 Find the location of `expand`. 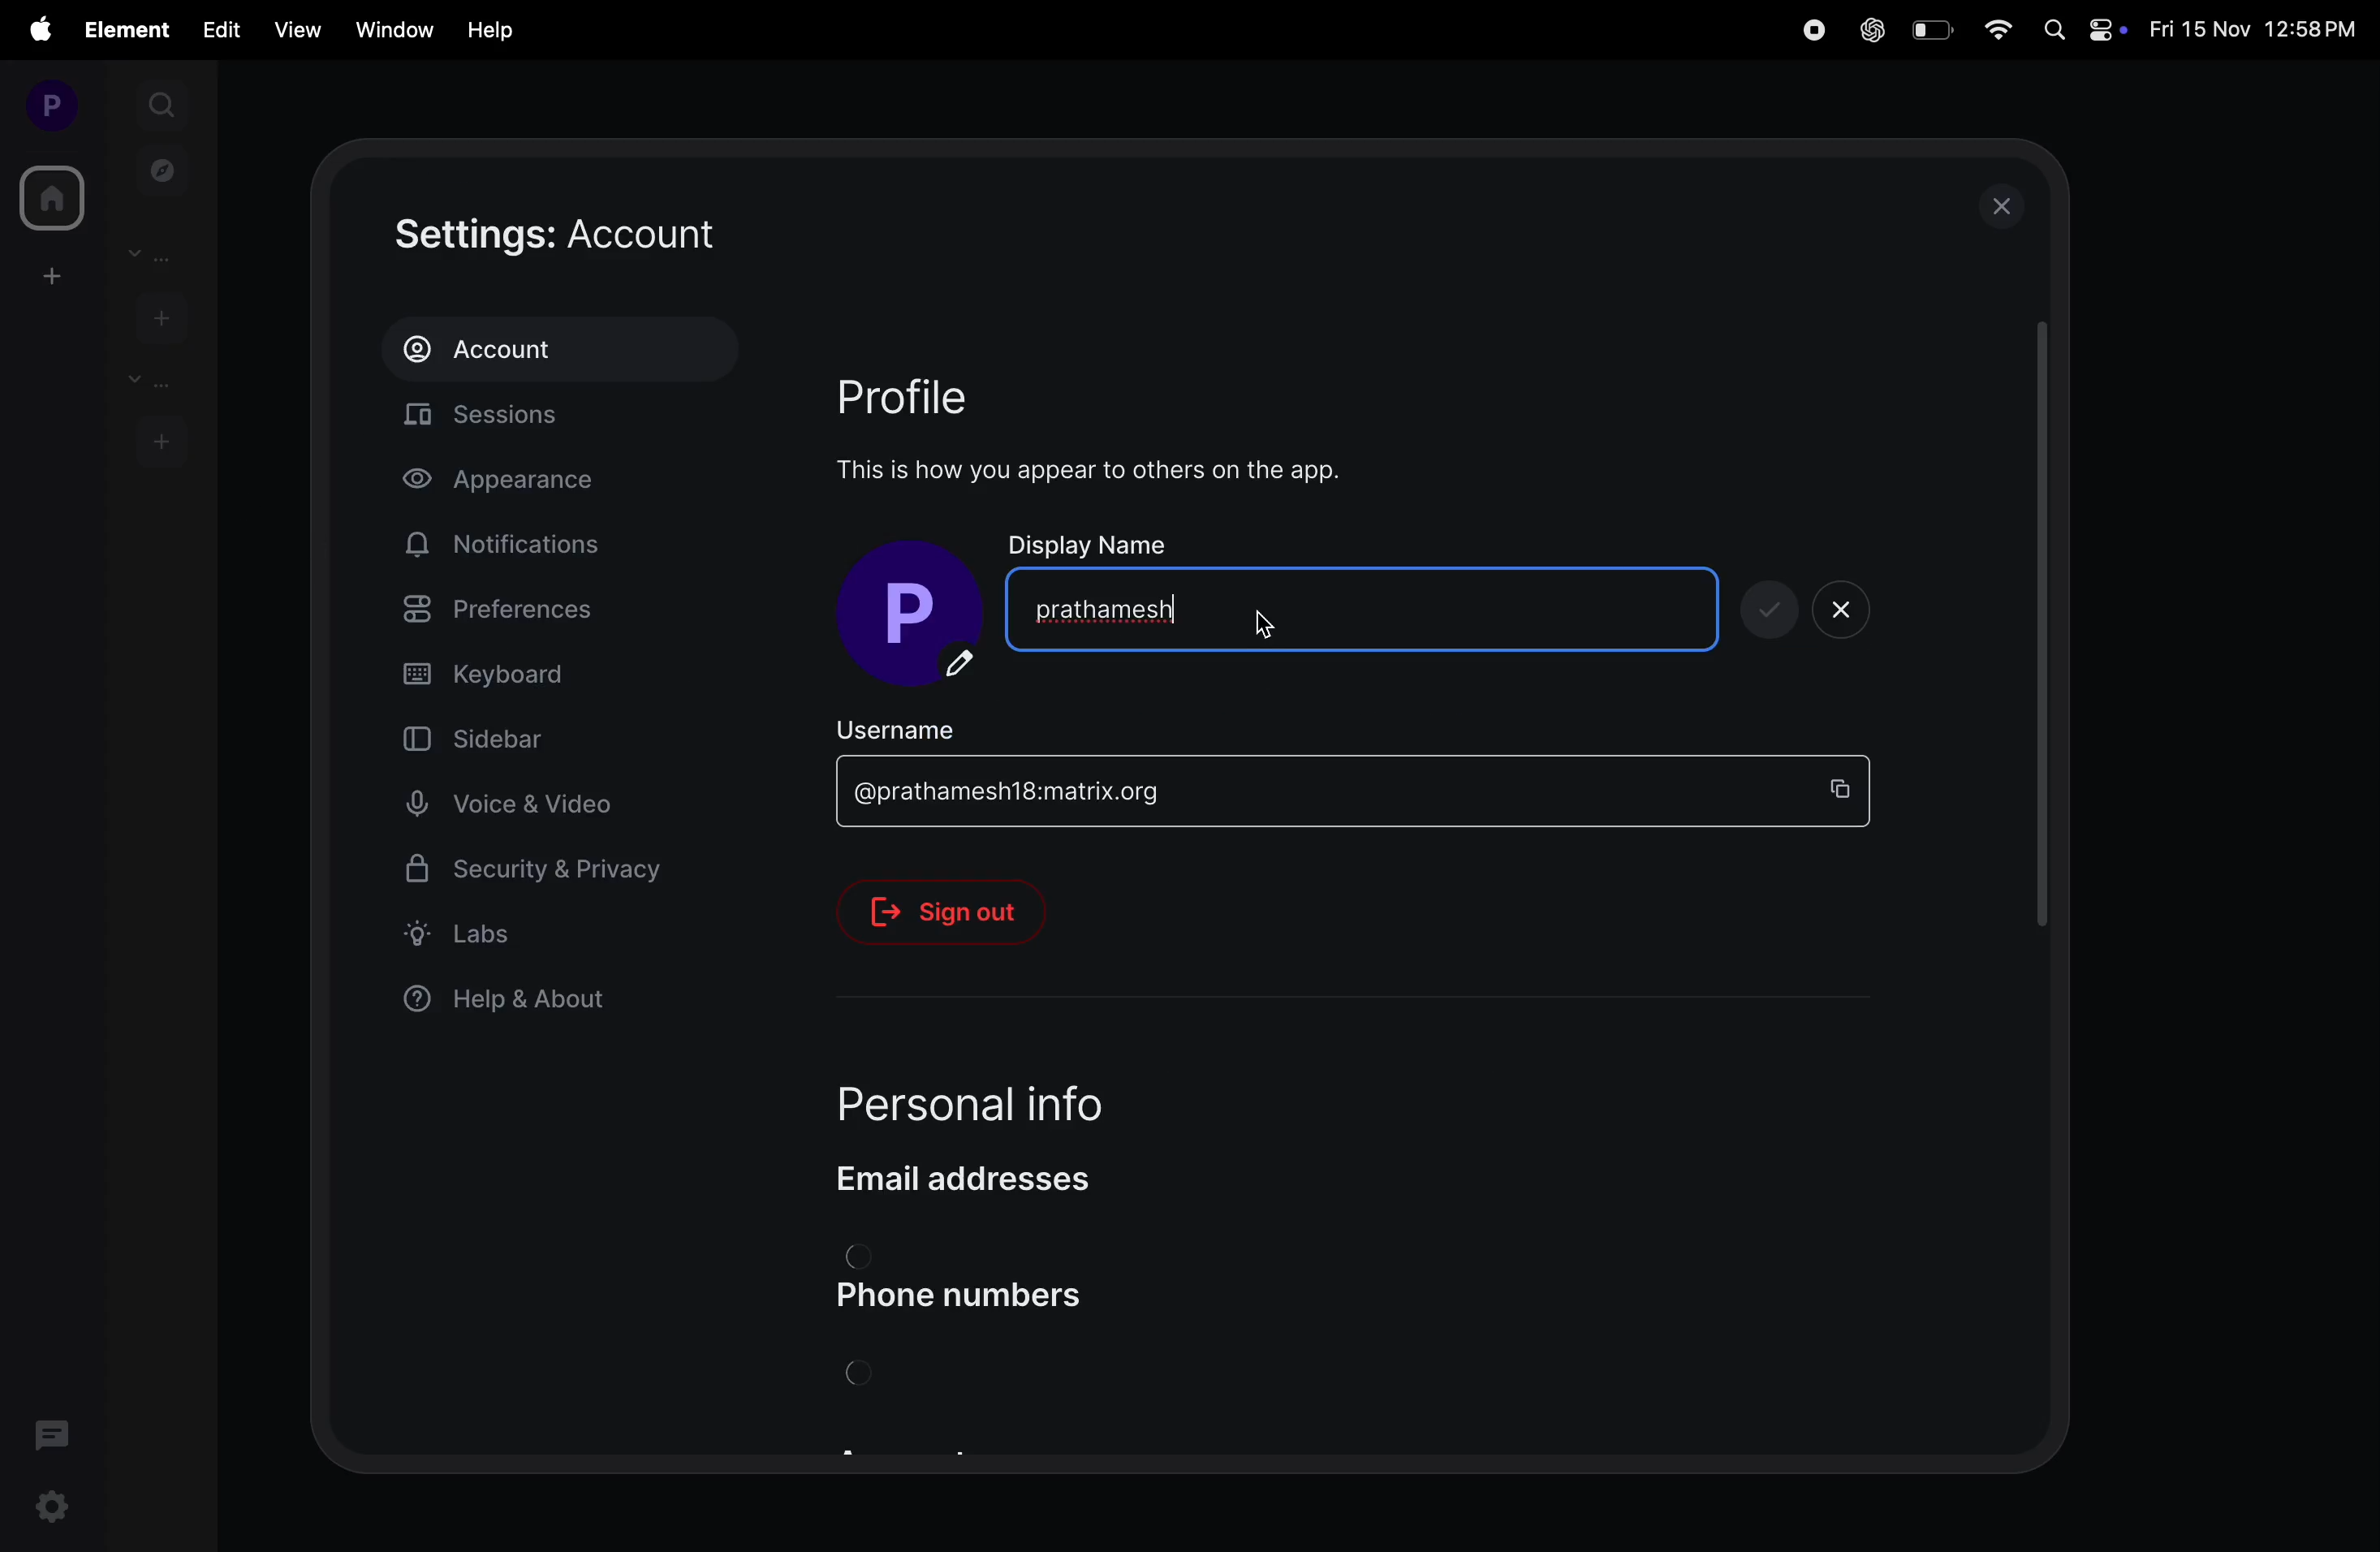

expand is located at coordinates (106, 105).